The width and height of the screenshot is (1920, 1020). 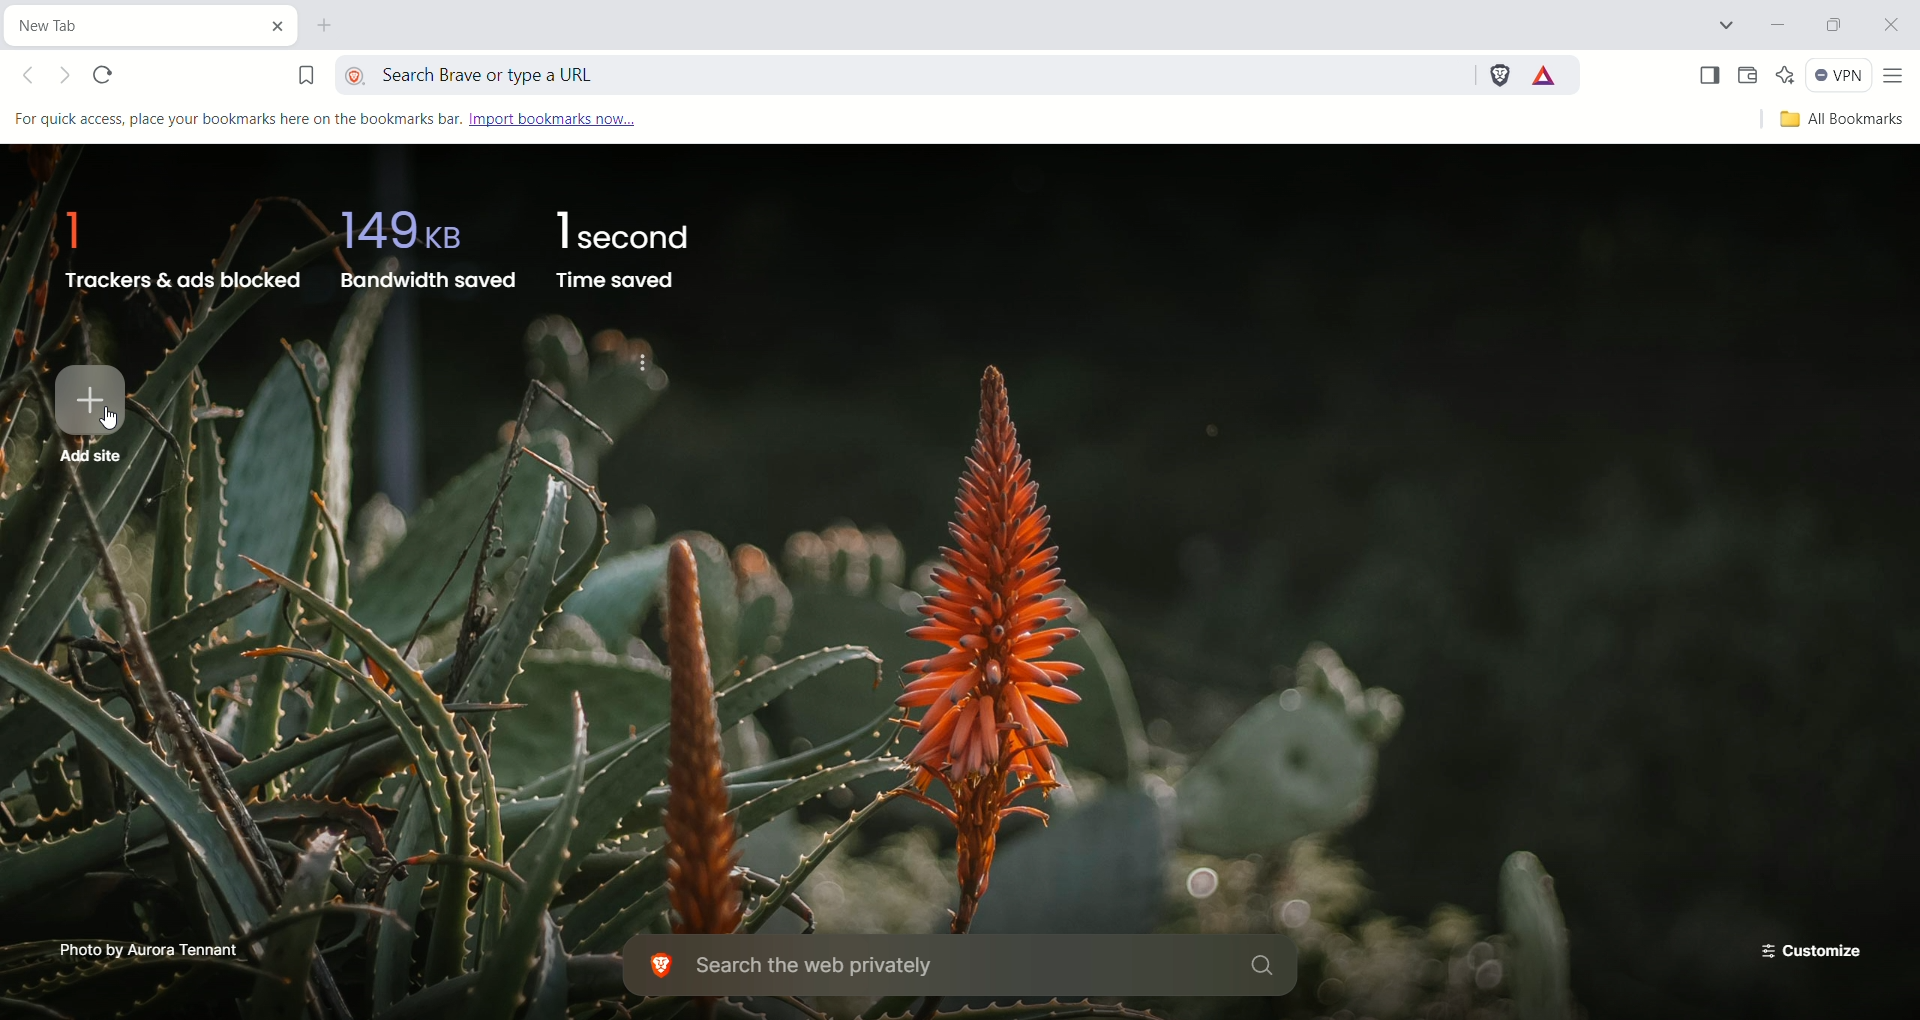 I want to click on search brave or type a URL, so click(x=907, y=71).